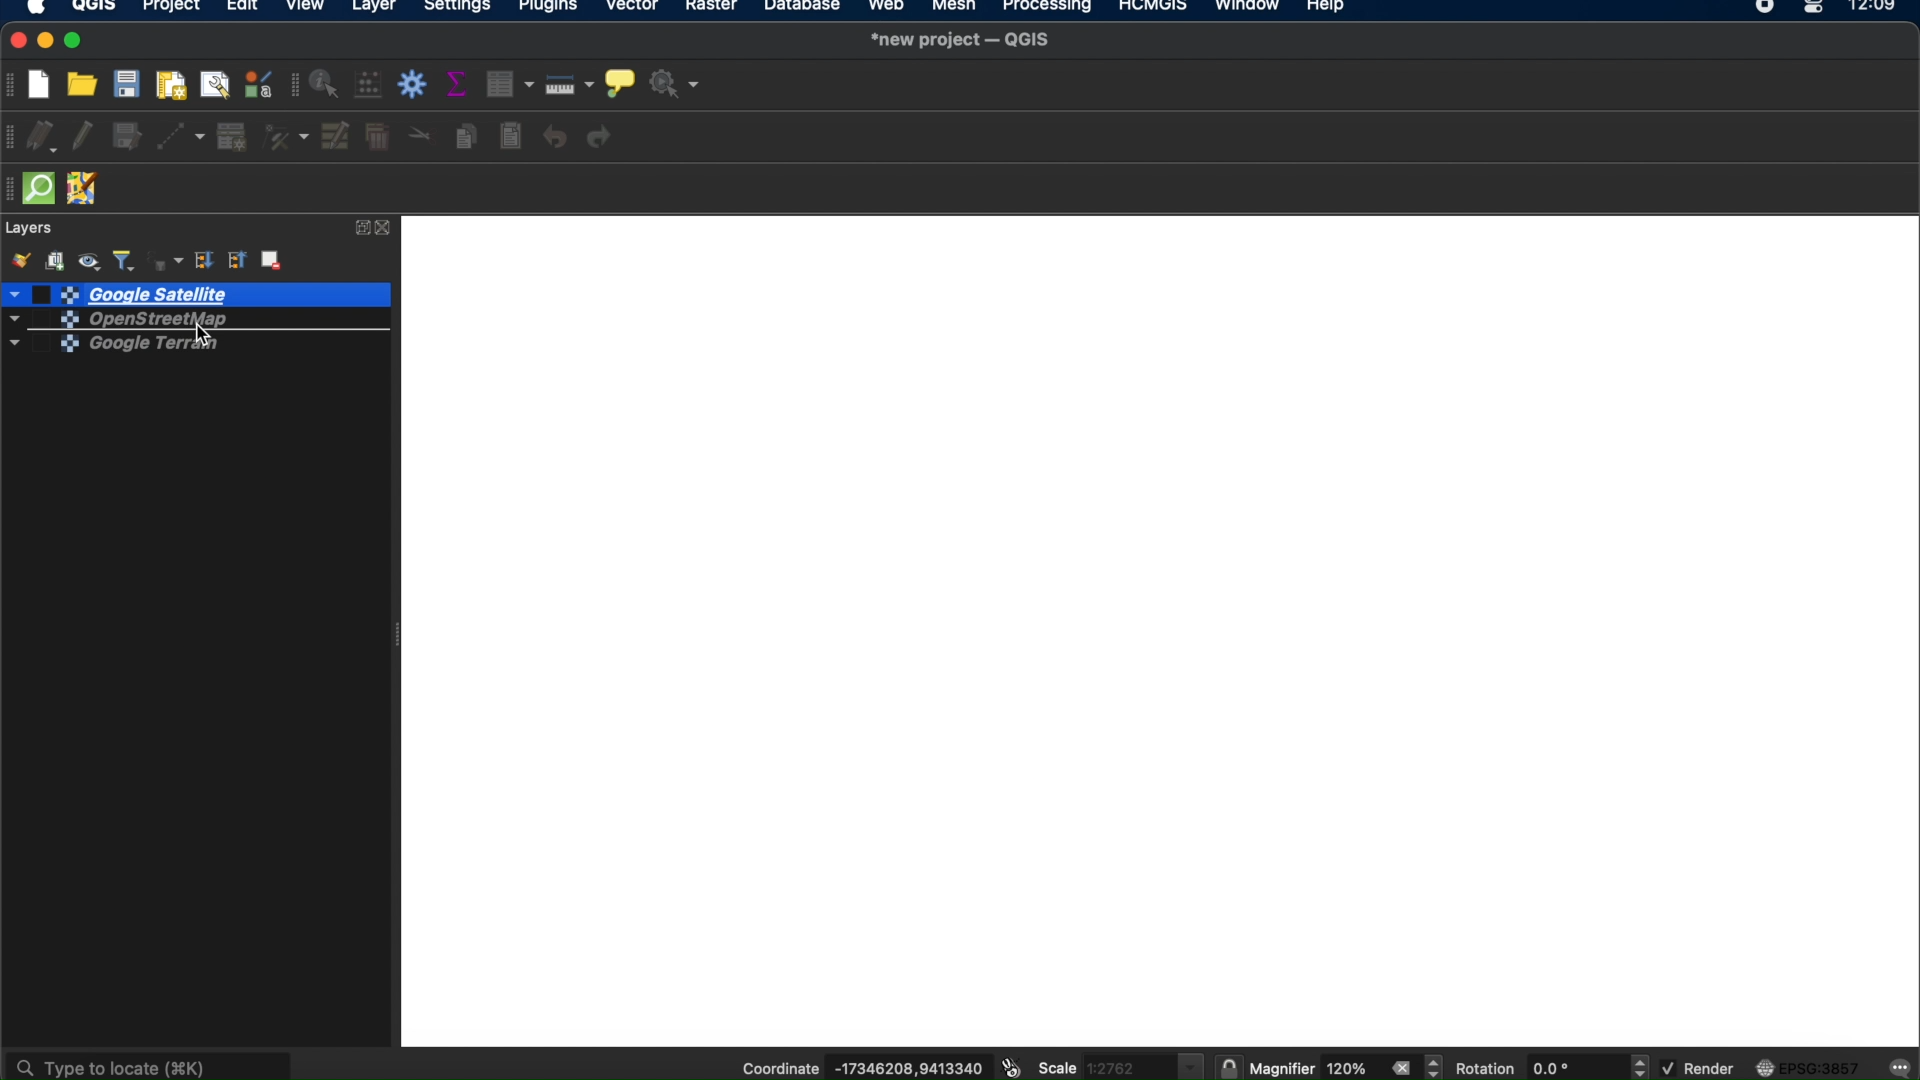 This screenshot has height=1080, width=1920. What do you see at coordinates (173, 84) in the screenshot?
I see `new print layout` at bounding box center [173, 84].